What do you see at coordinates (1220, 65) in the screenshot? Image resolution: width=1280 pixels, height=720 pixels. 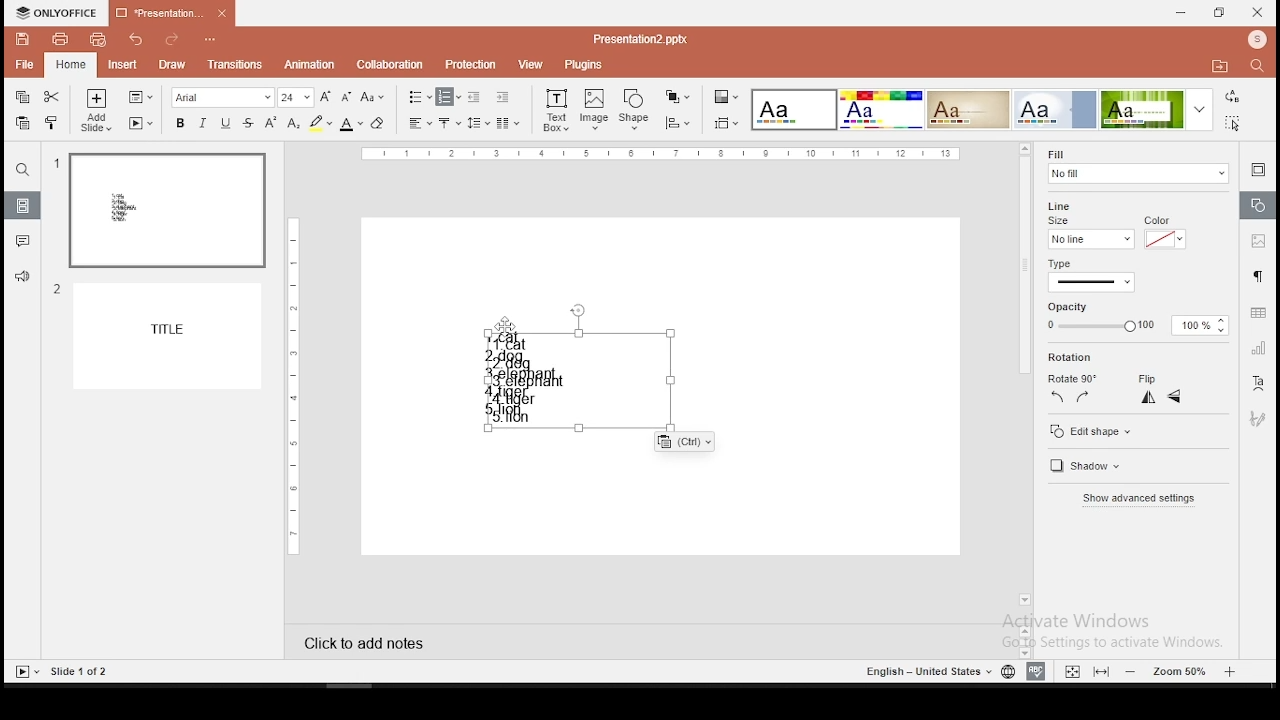 I see `folder` at bounding box center [1220, 65].